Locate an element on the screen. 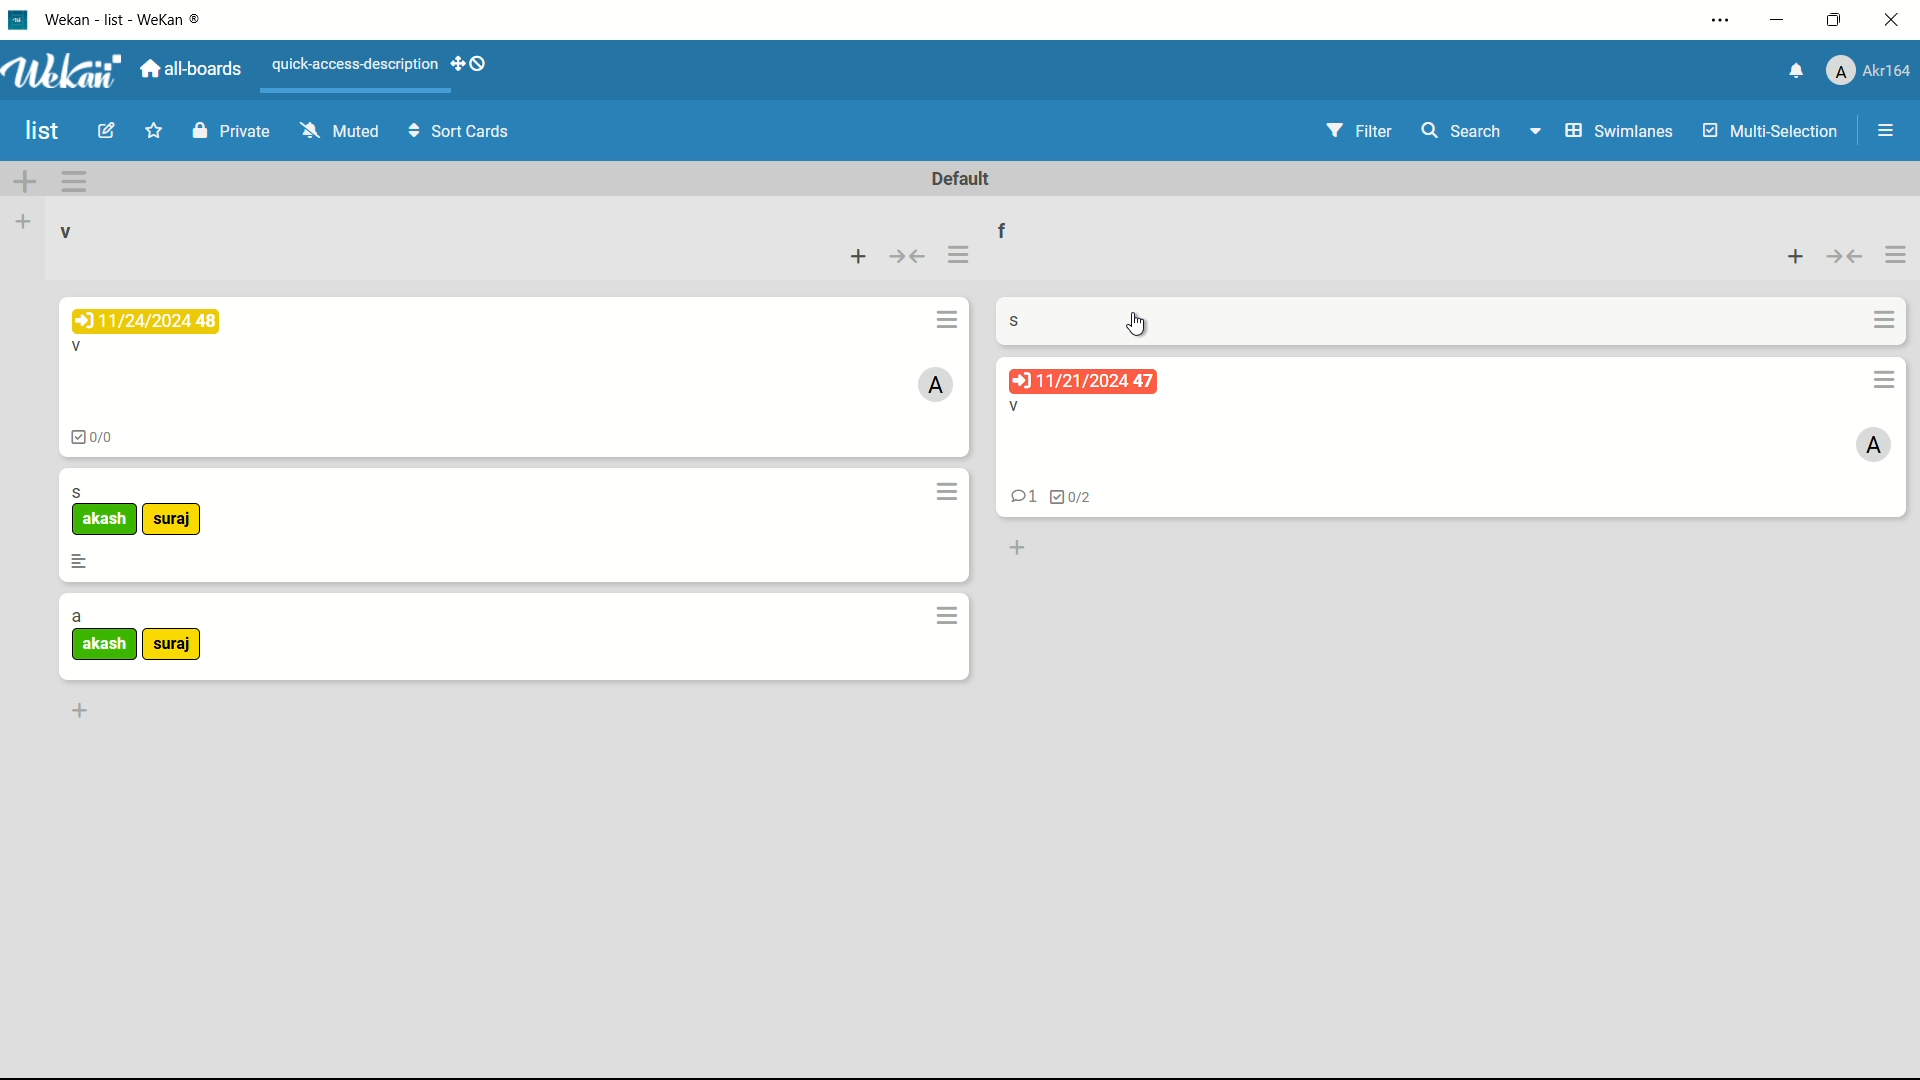  card name is located at coordinates (77, 349).